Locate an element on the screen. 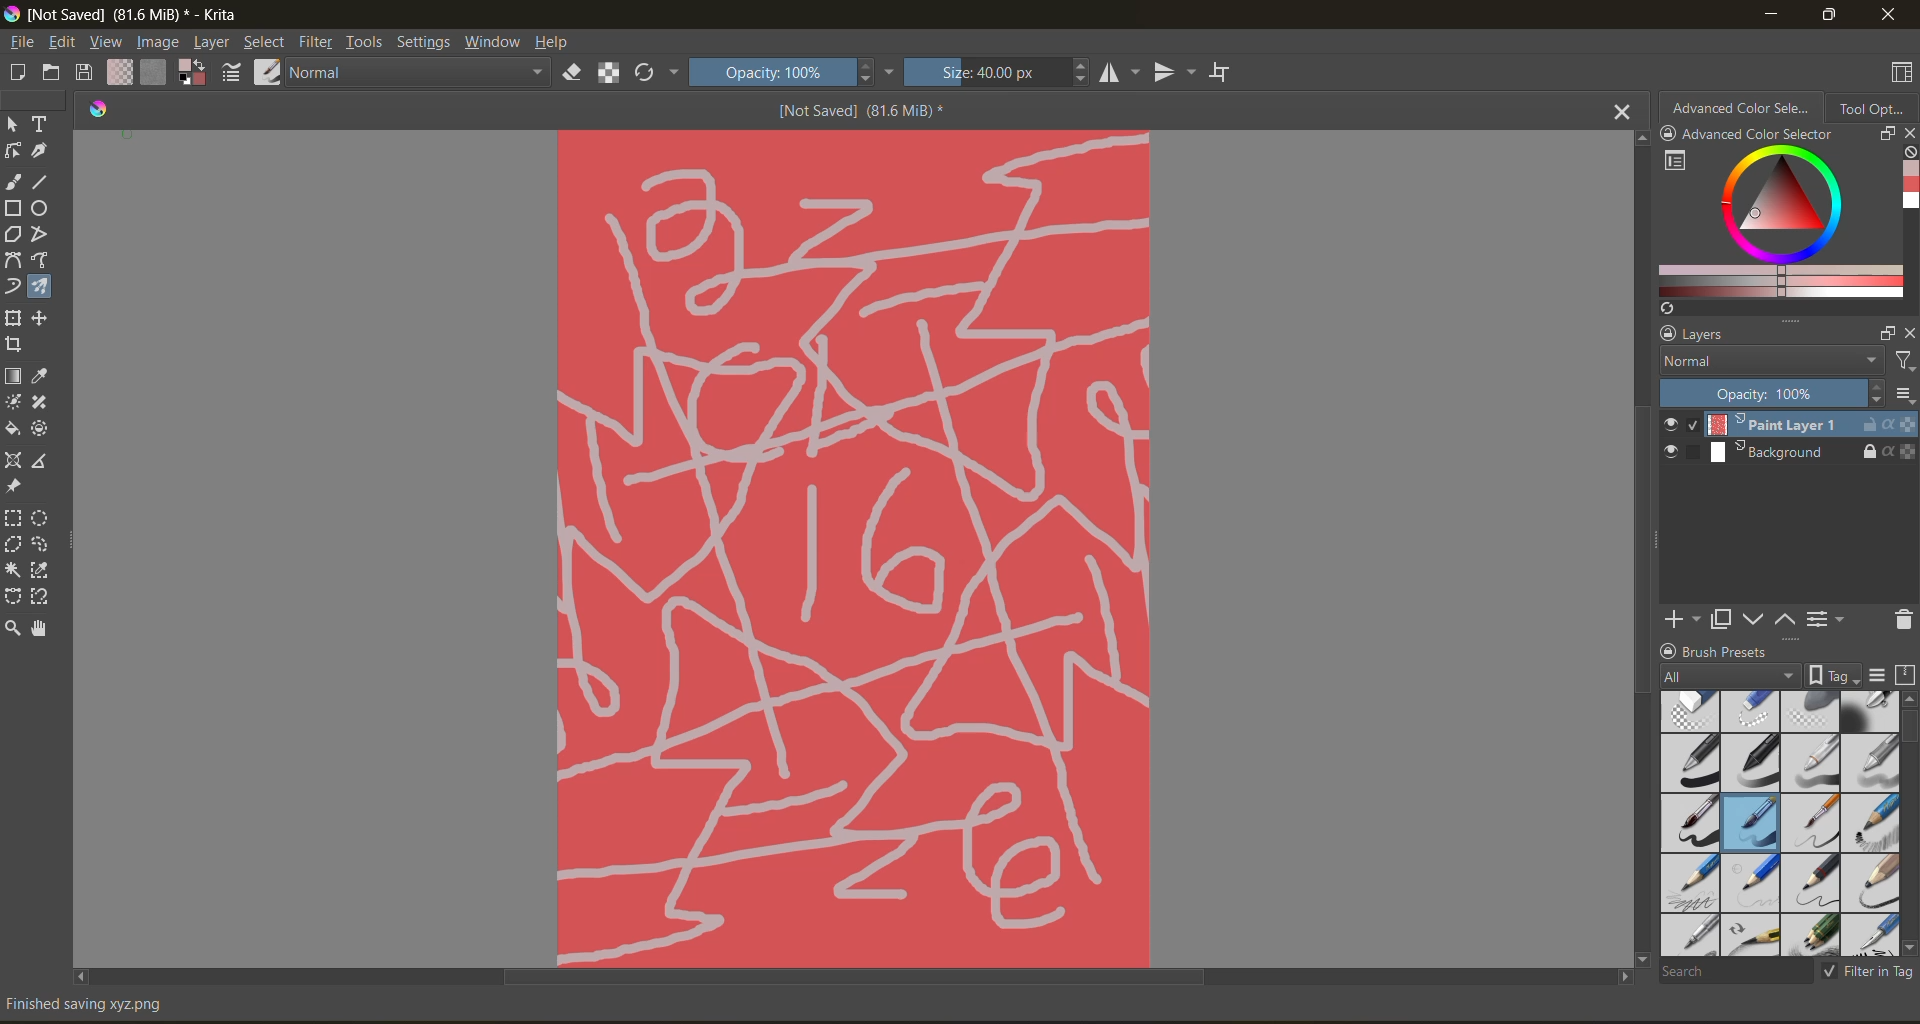 This screenshot has width=1920, height=1024. reload original preset is located at coordinates (653, 72).